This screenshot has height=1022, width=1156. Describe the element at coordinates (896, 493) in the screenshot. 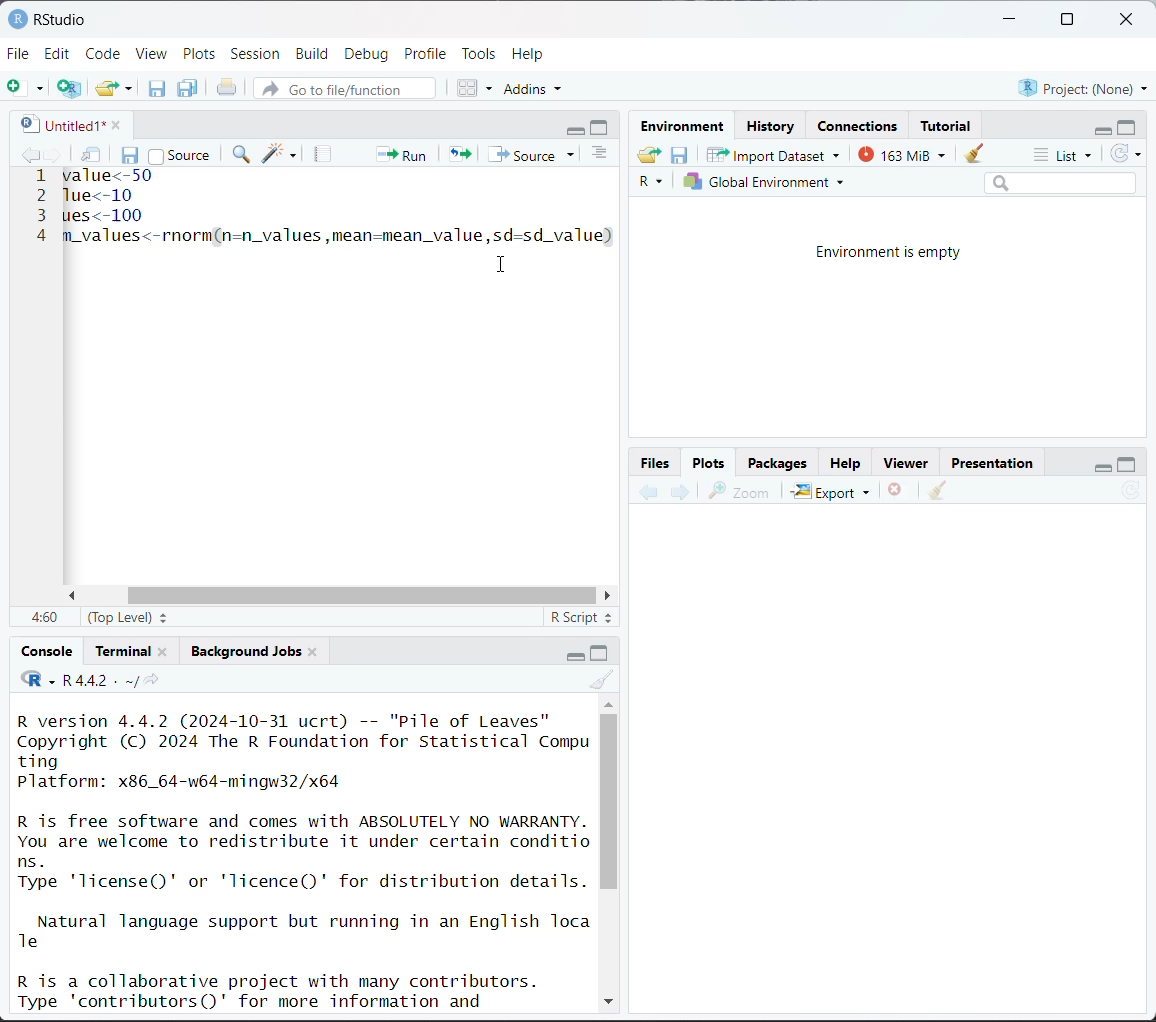

I see `remove the current plot` at that location.